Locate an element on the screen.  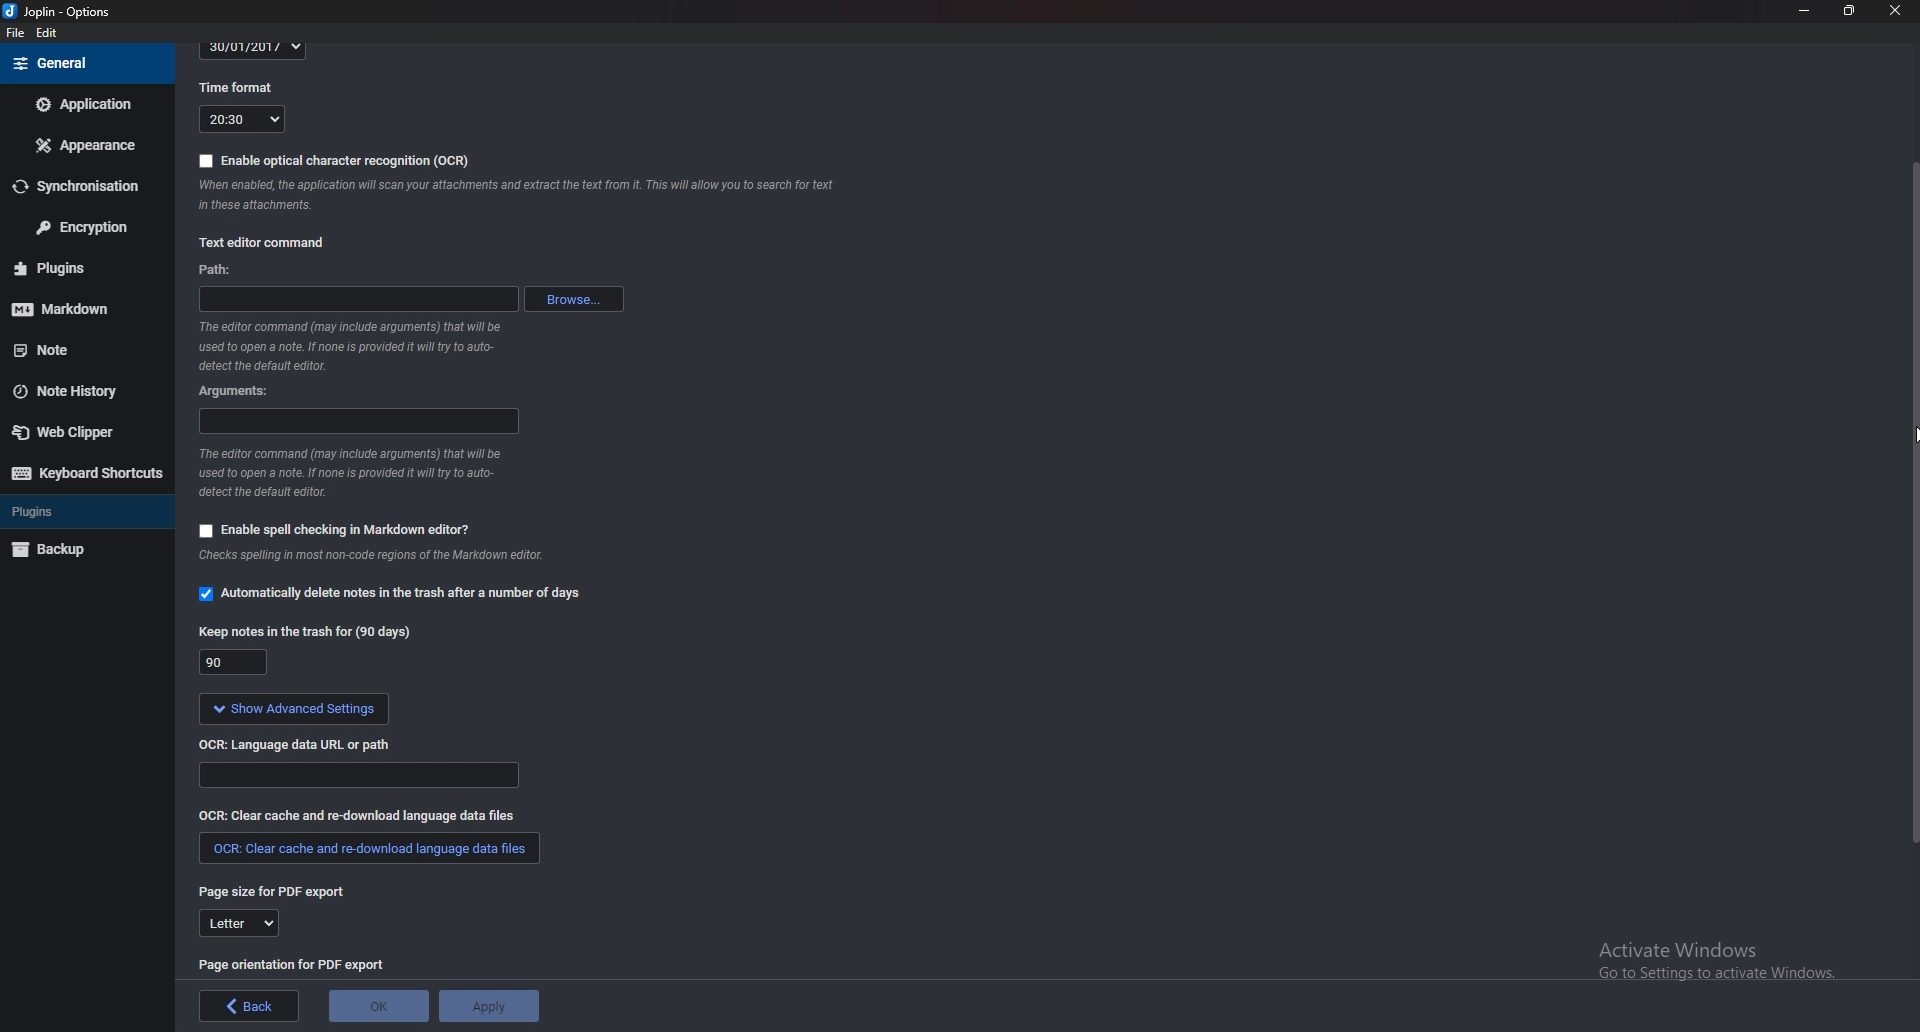
Note history is located at coordinates (75, 393).